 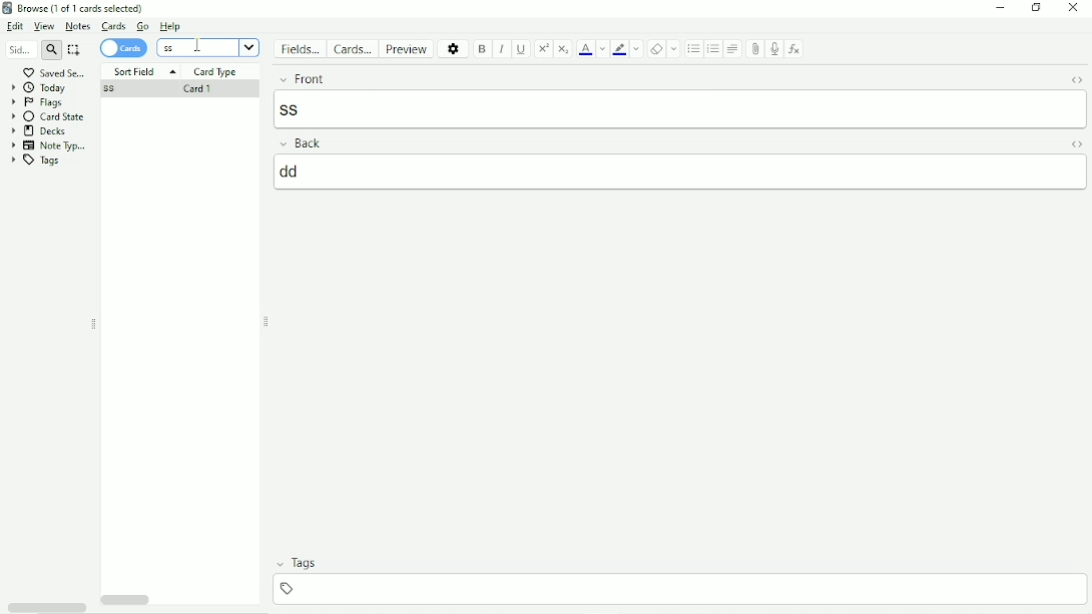 I want to click on Note Type, so click(x=50, y=145).